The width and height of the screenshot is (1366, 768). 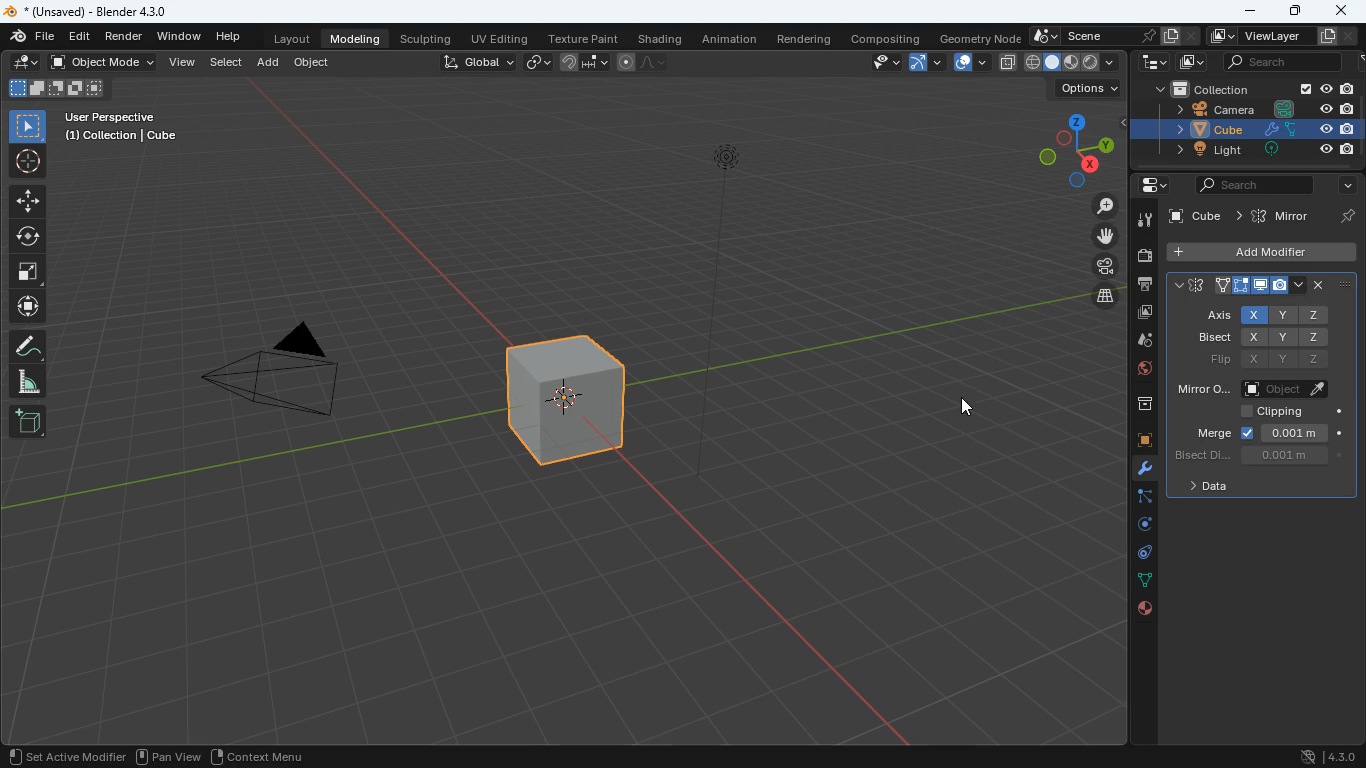 I want to click on shading, so click(x=663, y=39).